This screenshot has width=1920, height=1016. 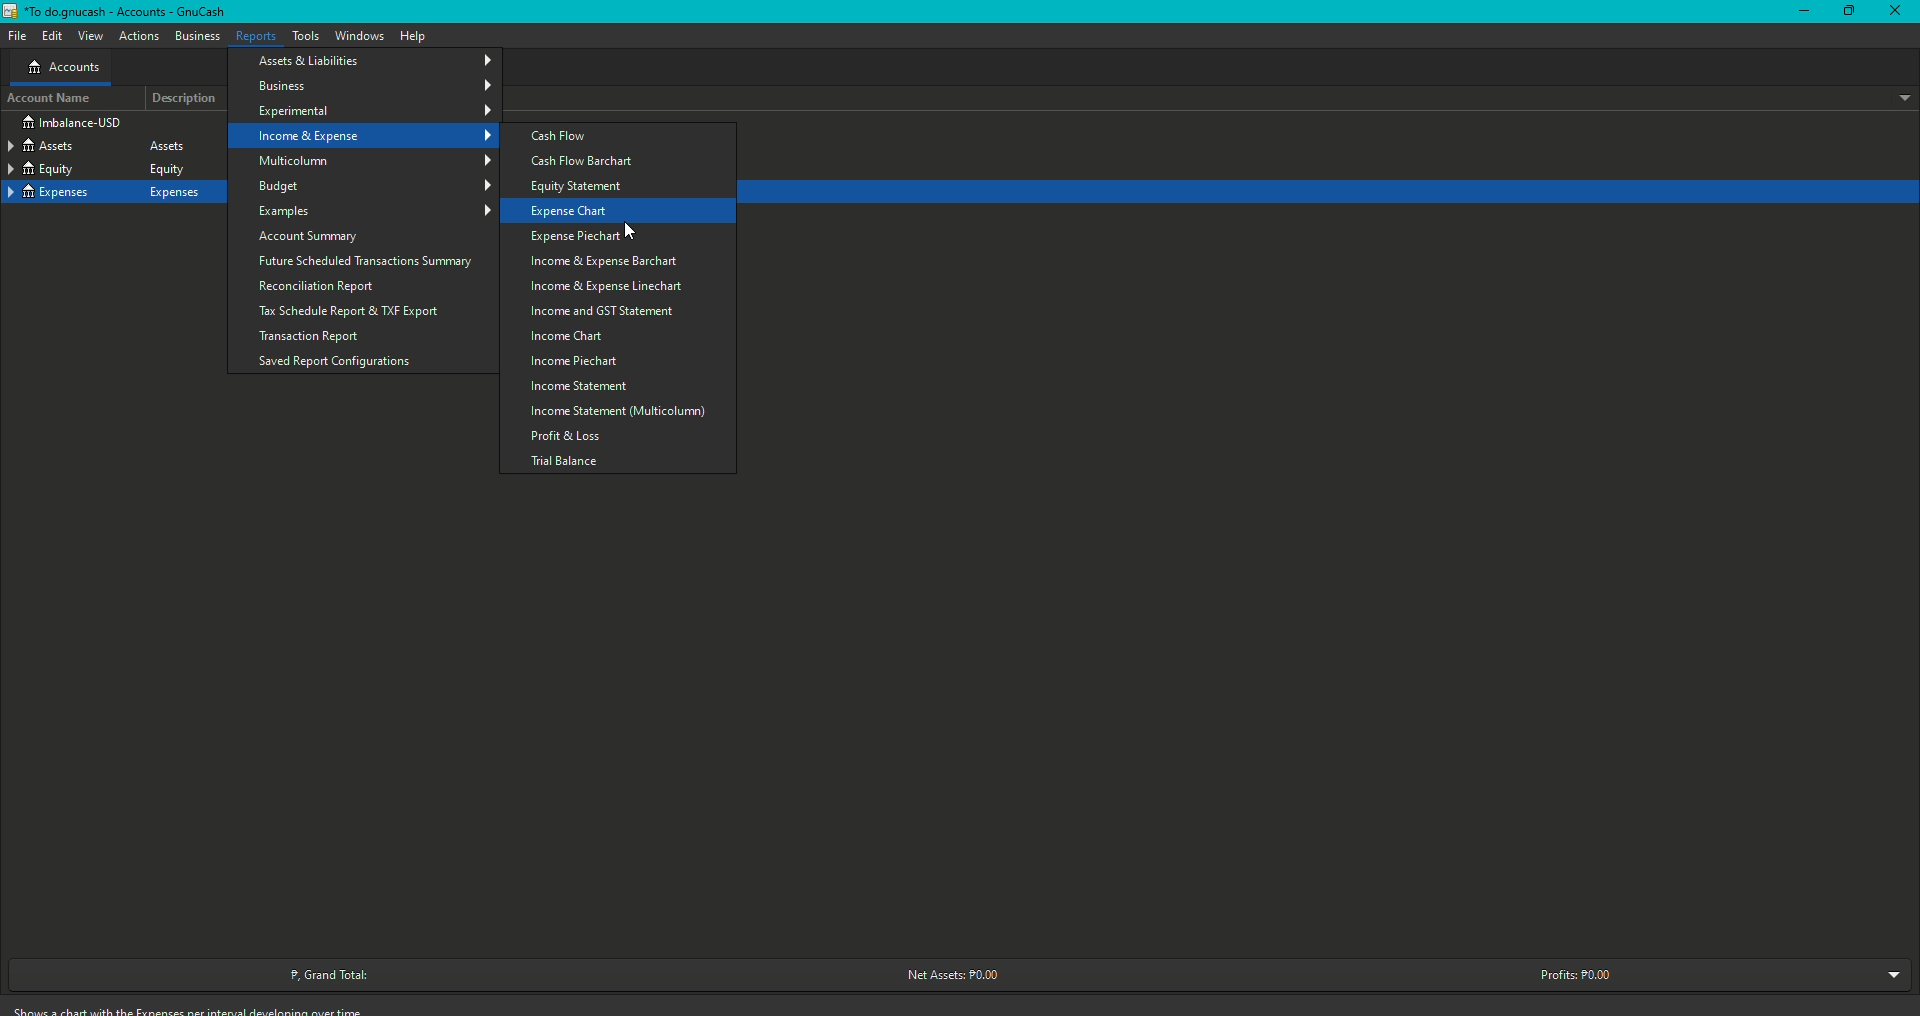 I want to click on View, so click(x=90, y=34).